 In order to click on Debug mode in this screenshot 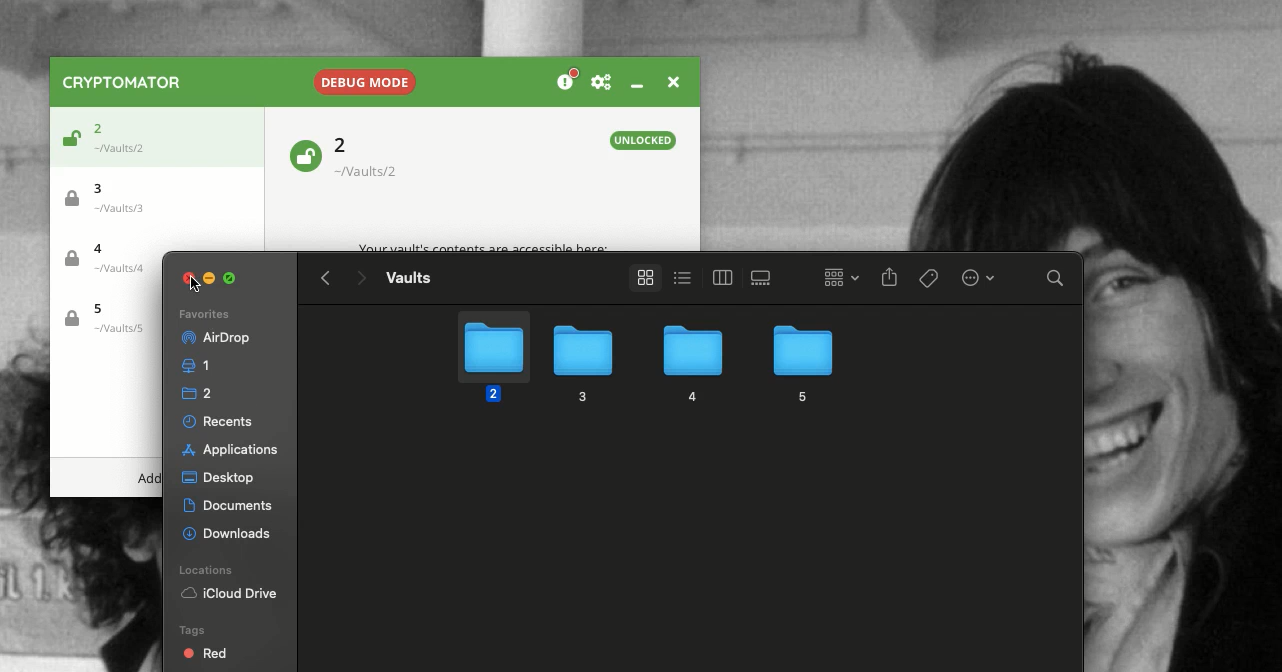, I will do `click(362, 78)`.